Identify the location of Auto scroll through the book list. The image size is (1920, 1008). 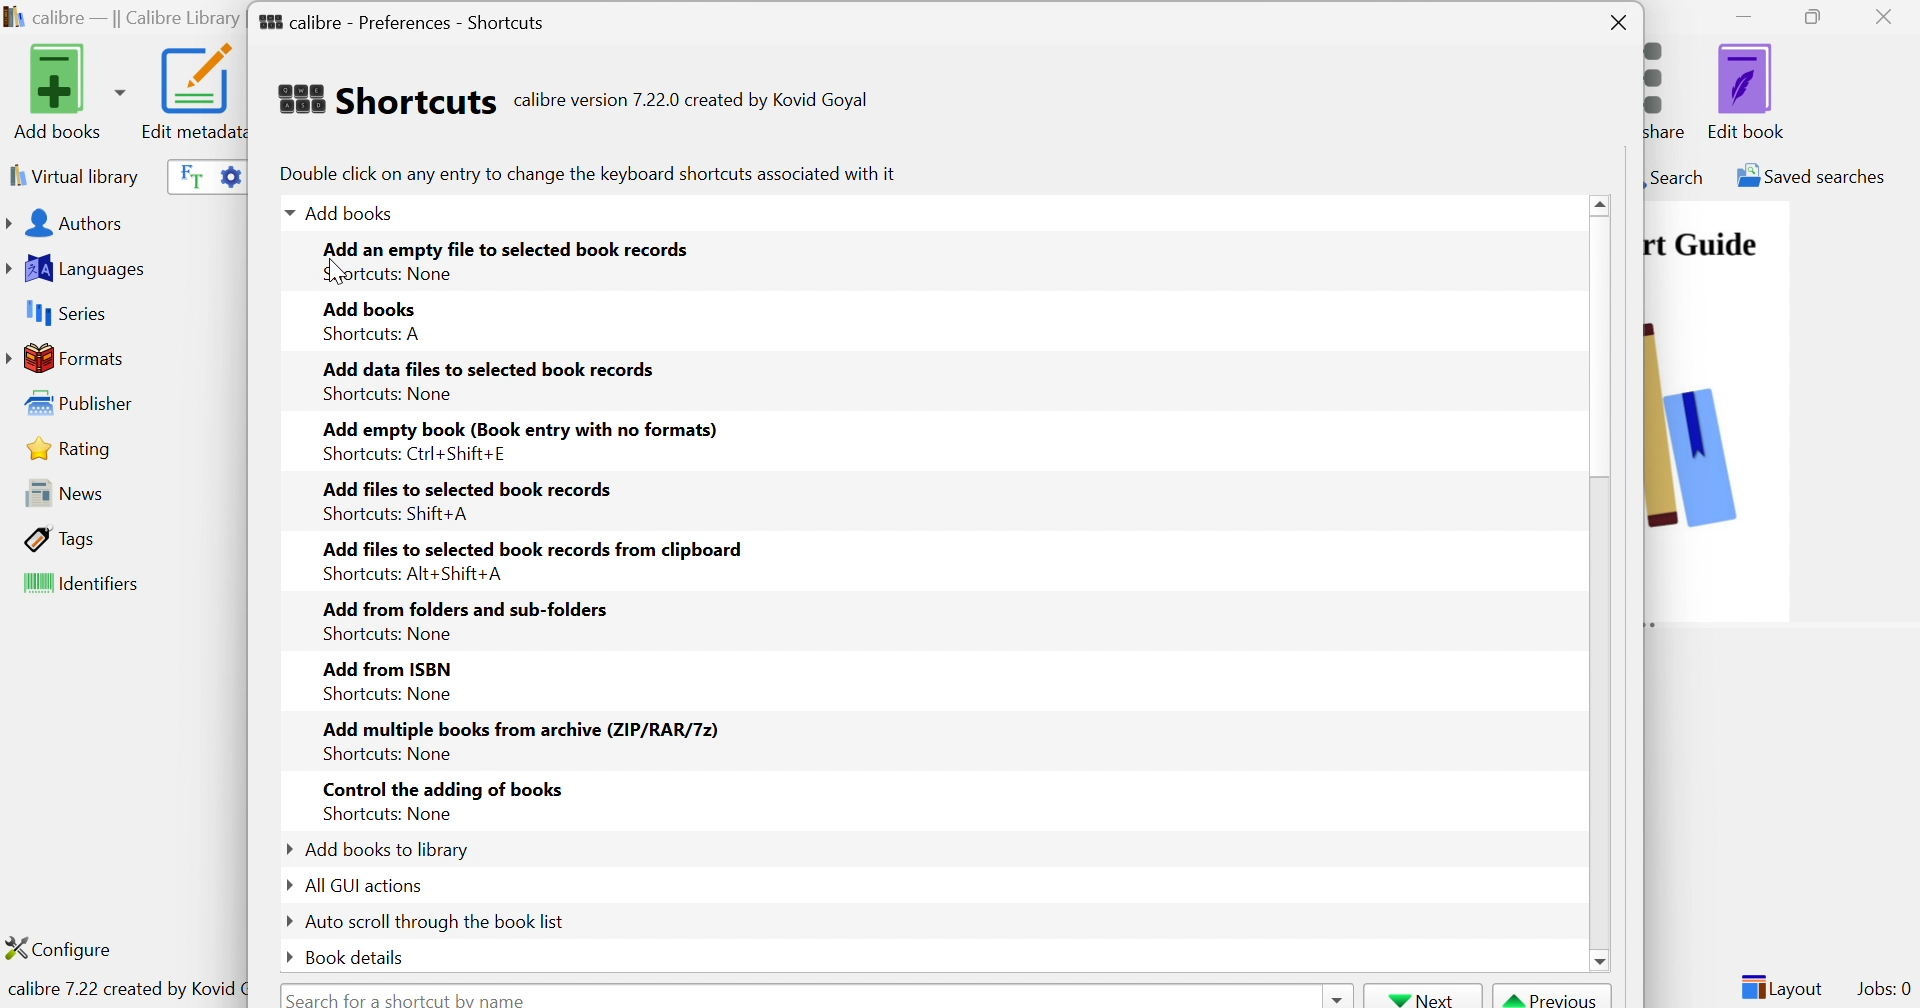
(437, 919).